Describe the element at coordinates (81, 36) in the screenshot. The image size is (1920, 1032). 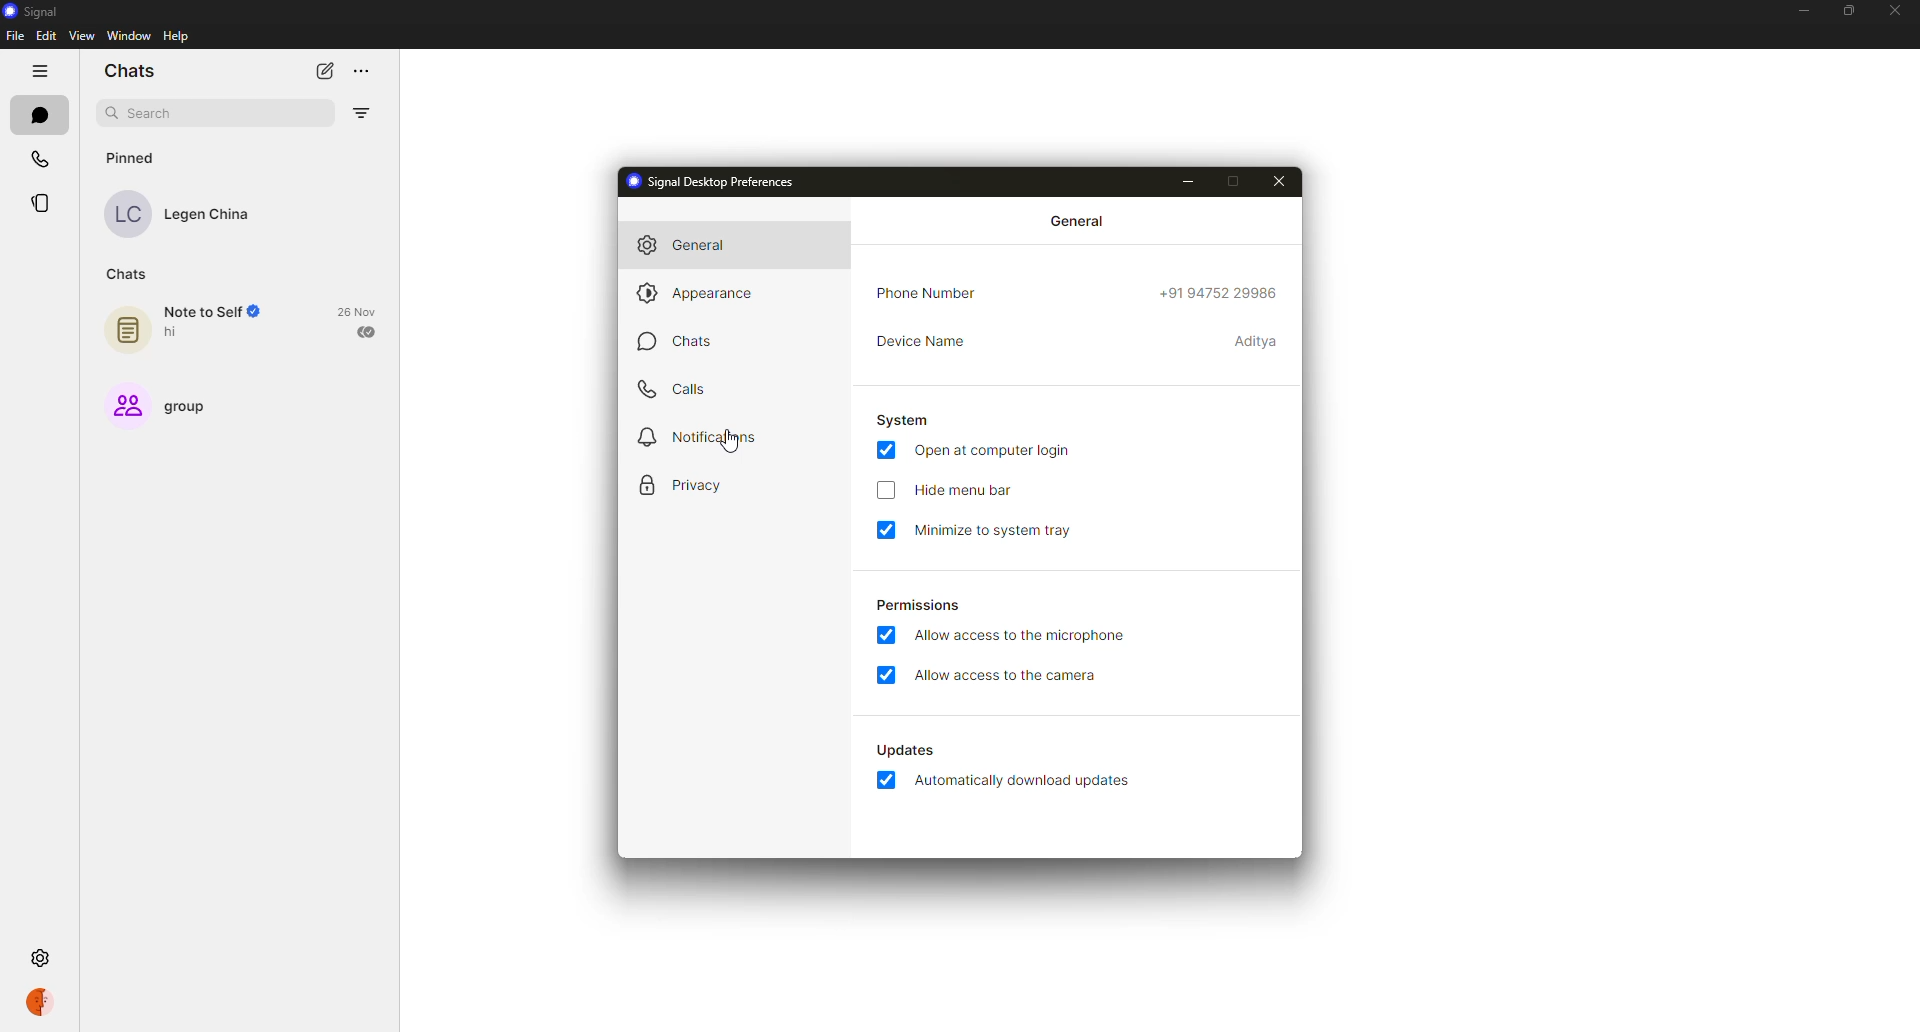
I see `view` at that location.